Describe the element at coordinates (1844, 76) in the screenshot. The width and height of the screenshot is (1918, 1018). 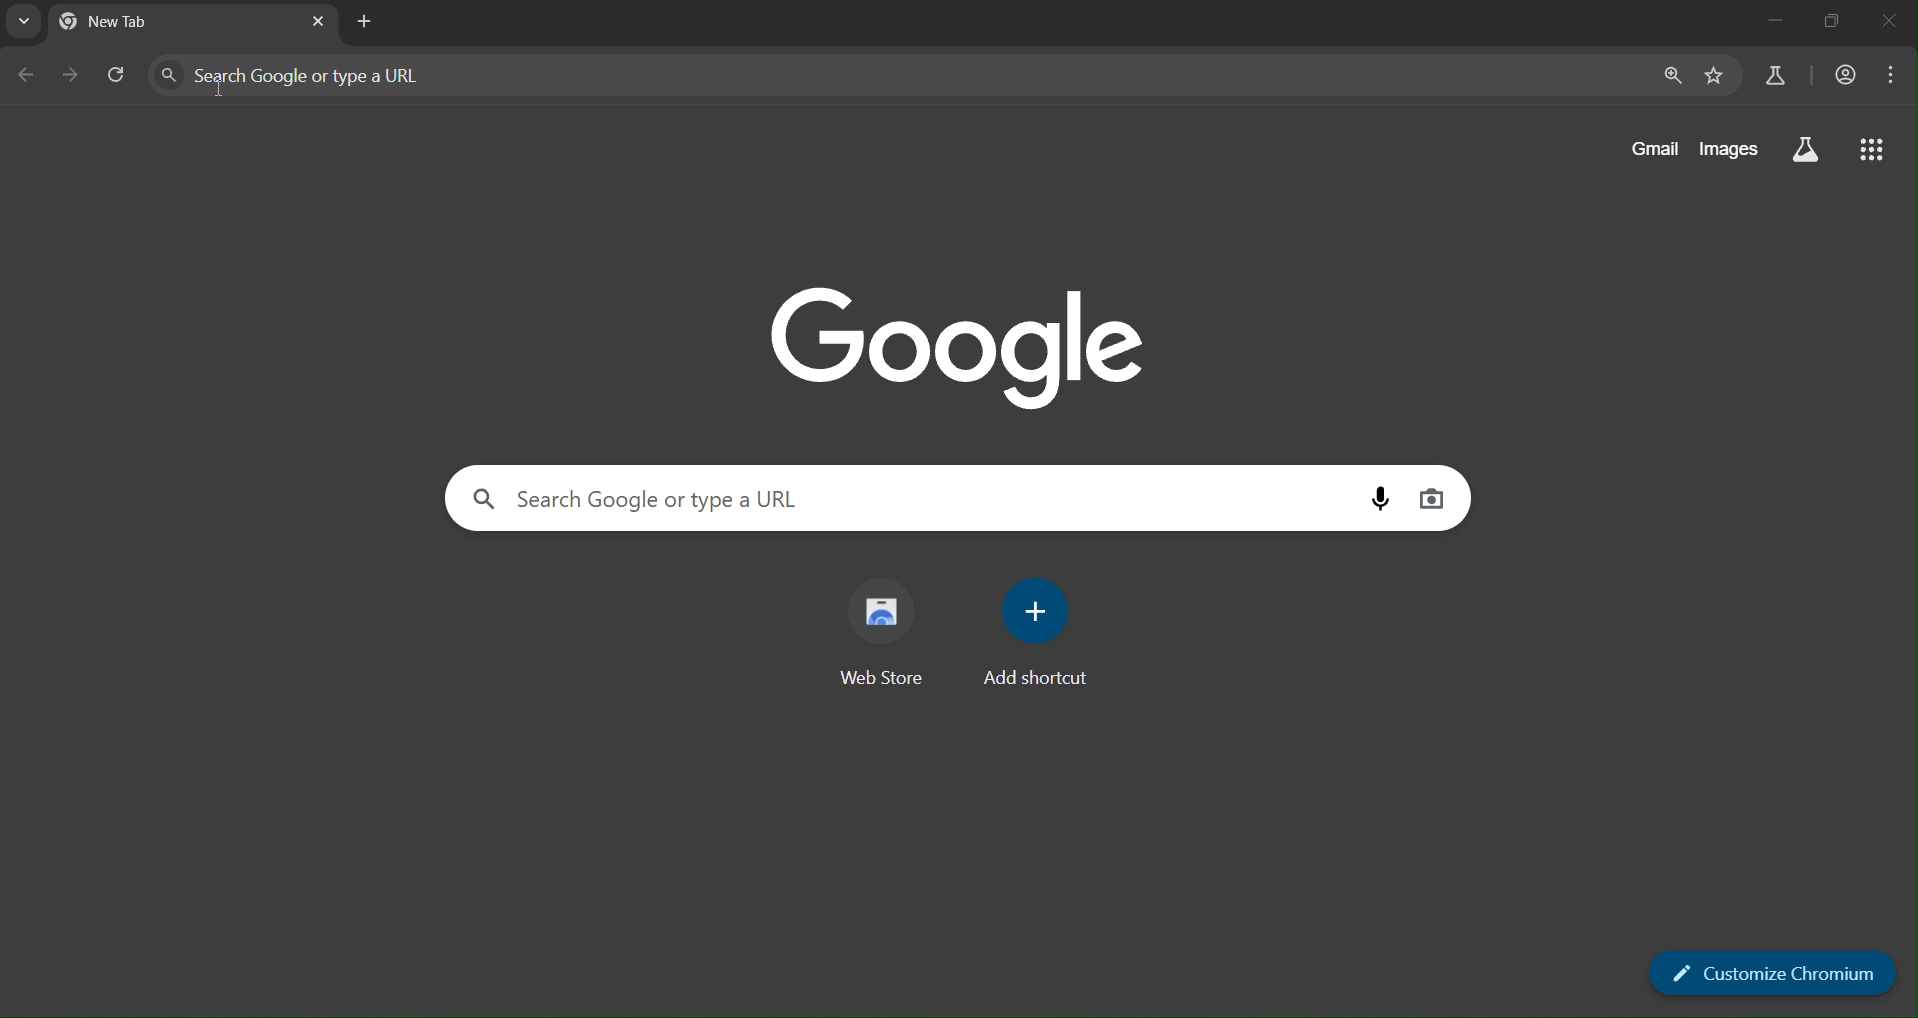
I see `account` at that location.